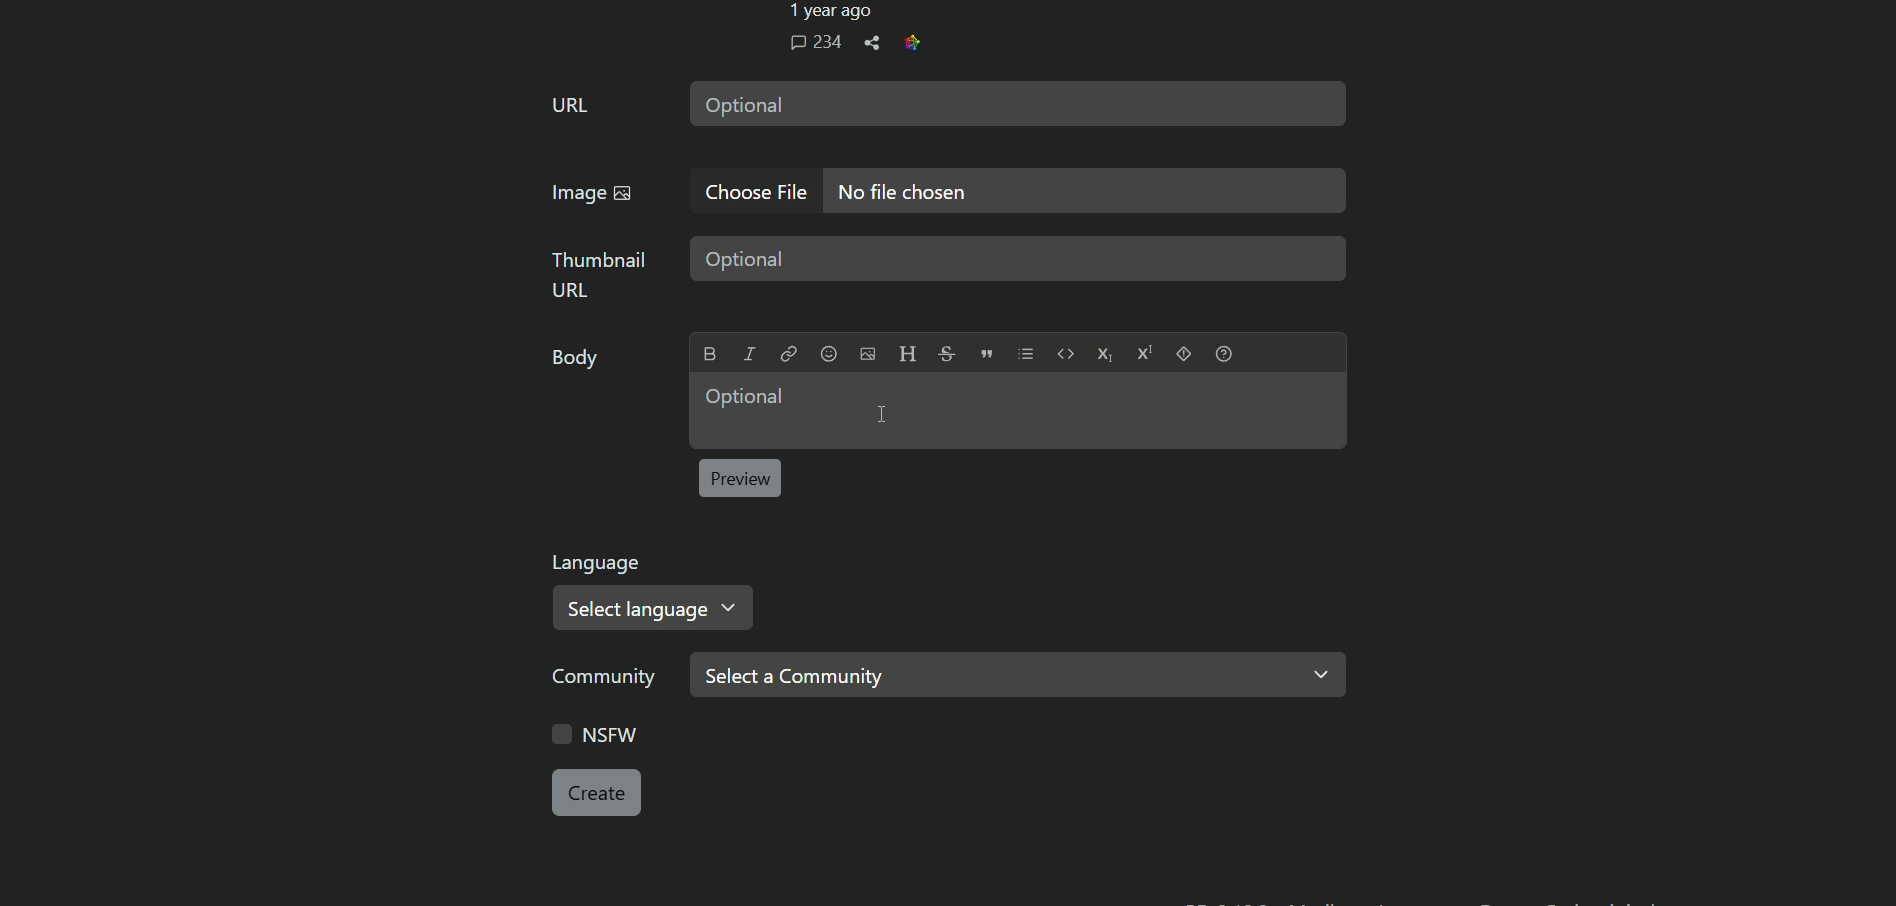  I want to click on text box, so click(1020, 258).